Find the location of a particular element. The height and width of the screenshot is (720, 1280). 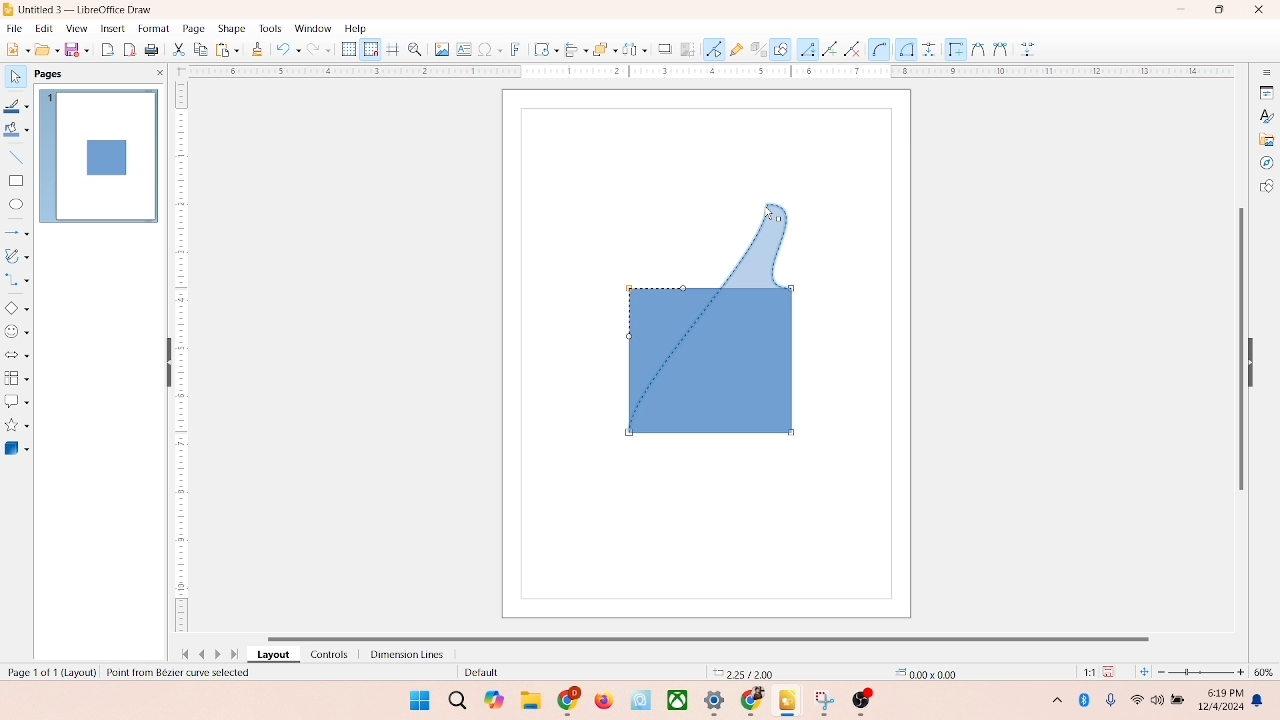

last page is located at coordinates (236, 655).